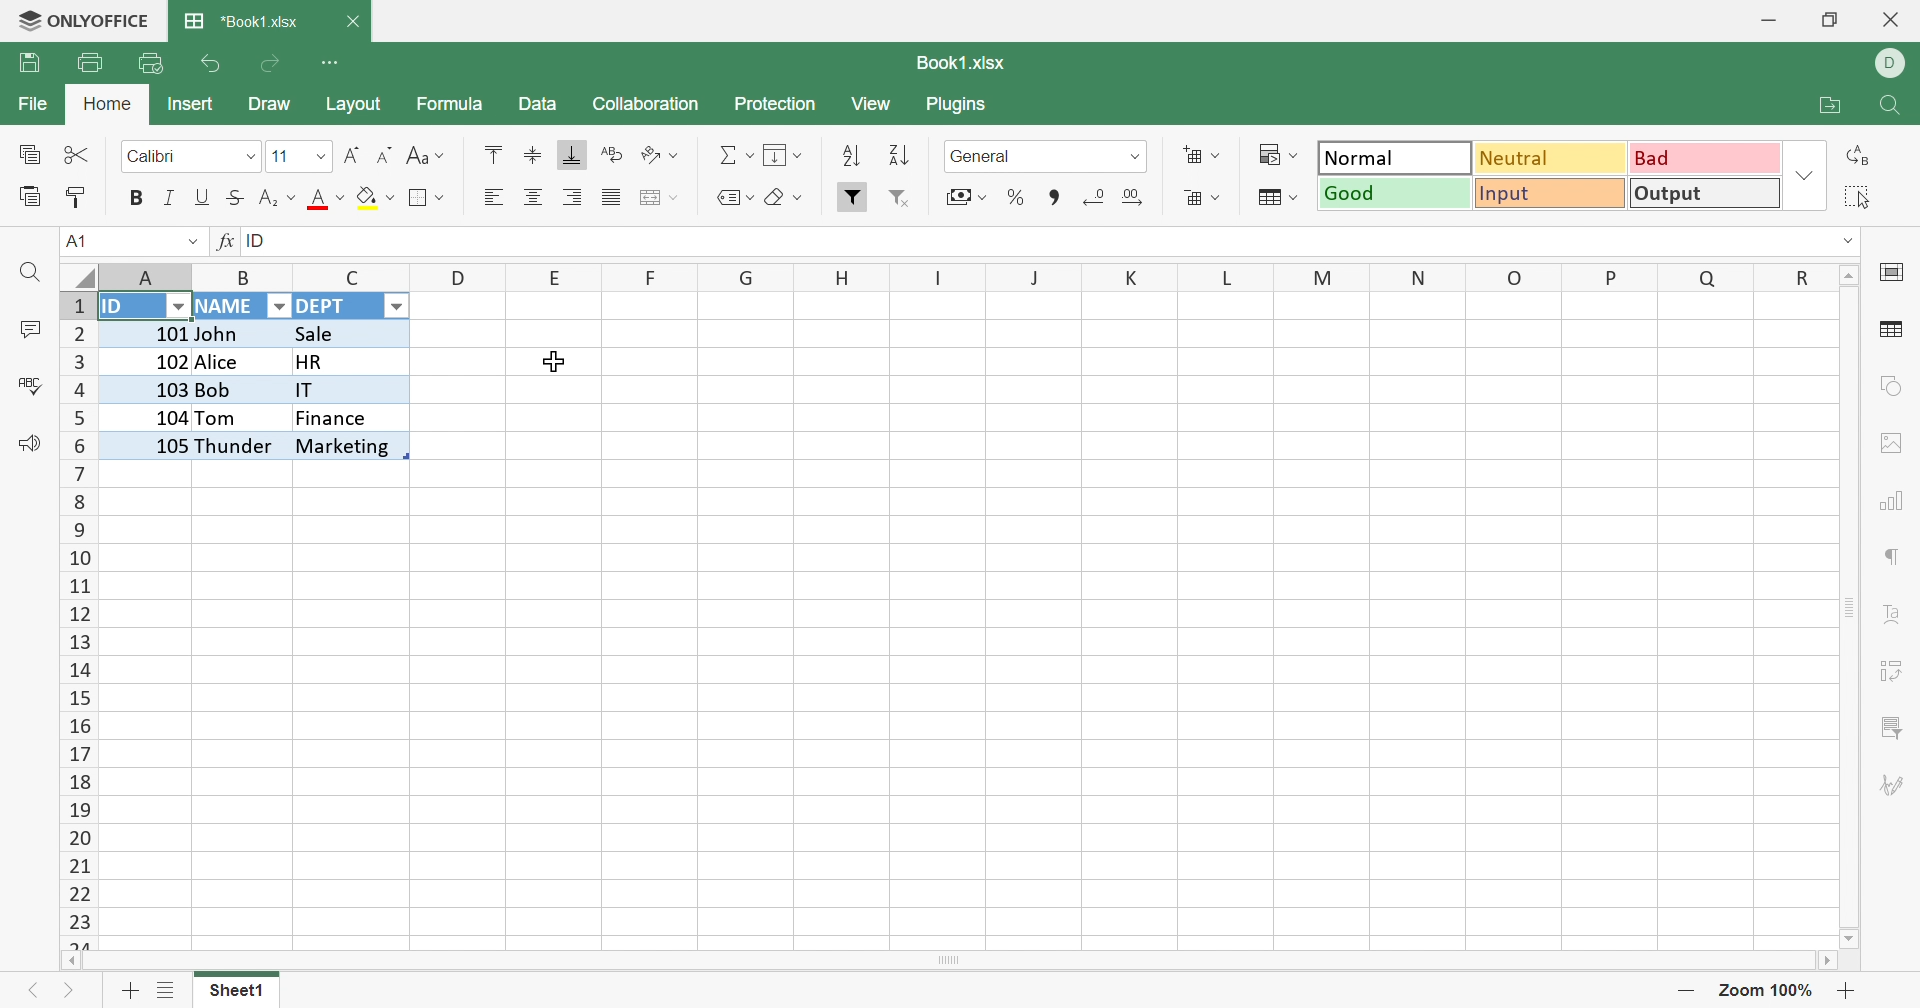 This screenshot has height=1008, width=1920. I want to click on Comments, so click(28, 329).